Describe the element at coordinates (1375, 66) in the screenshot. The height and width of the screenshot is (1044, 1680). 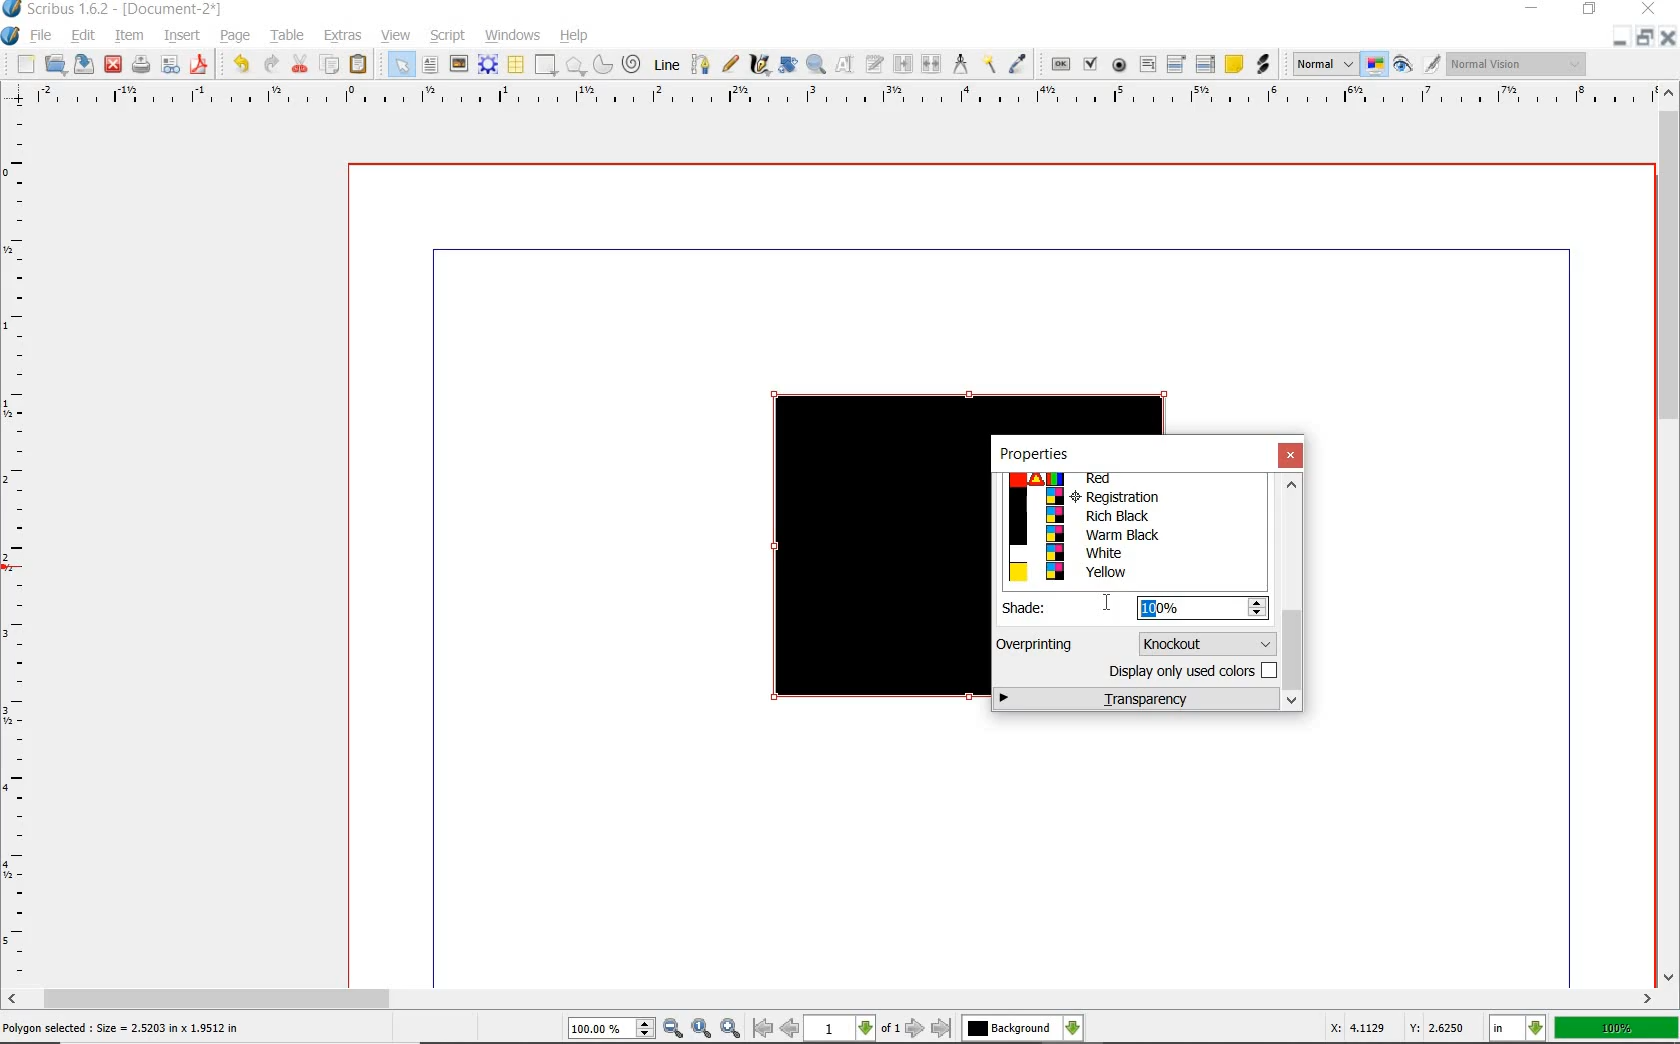
I see `toggle management system` at that location.